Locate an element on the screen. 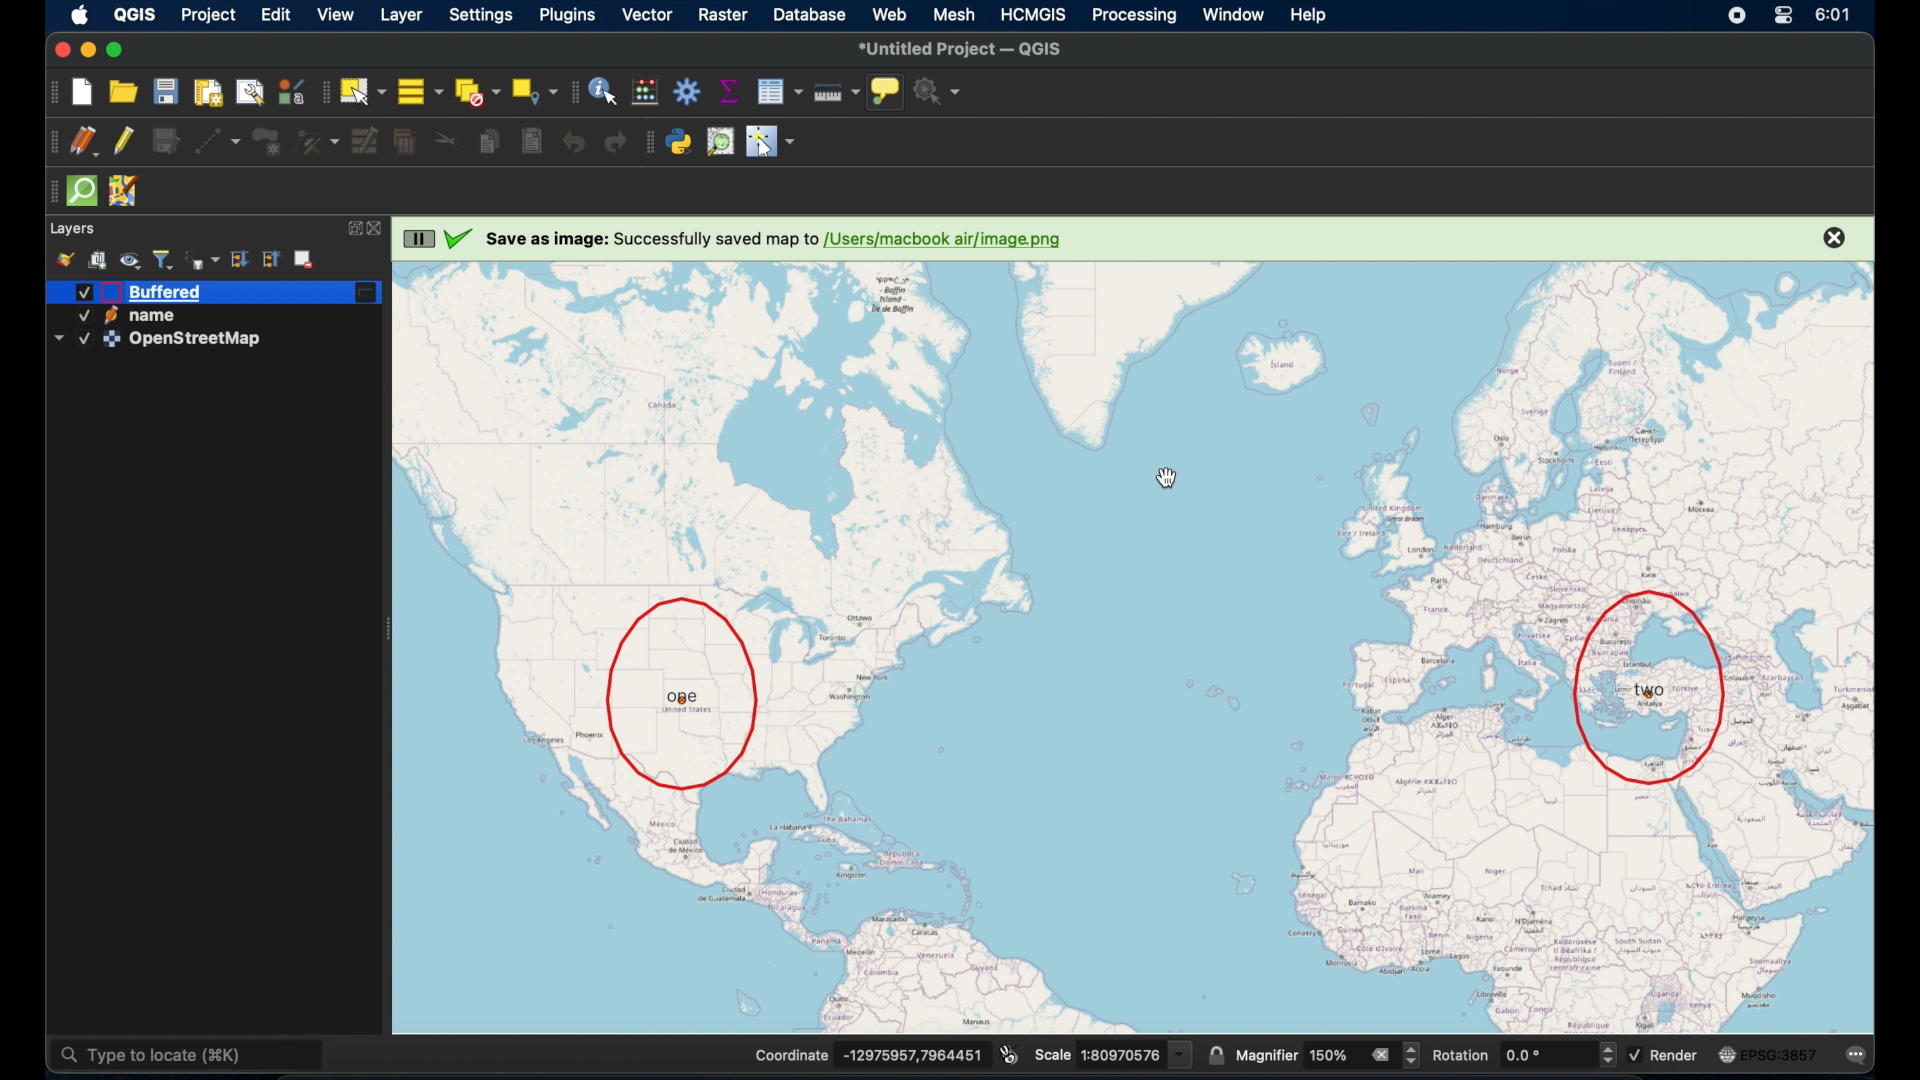 The width and height of the screenshot is (1920, 1080). remove layer/group is located at coordinates (309, 260).